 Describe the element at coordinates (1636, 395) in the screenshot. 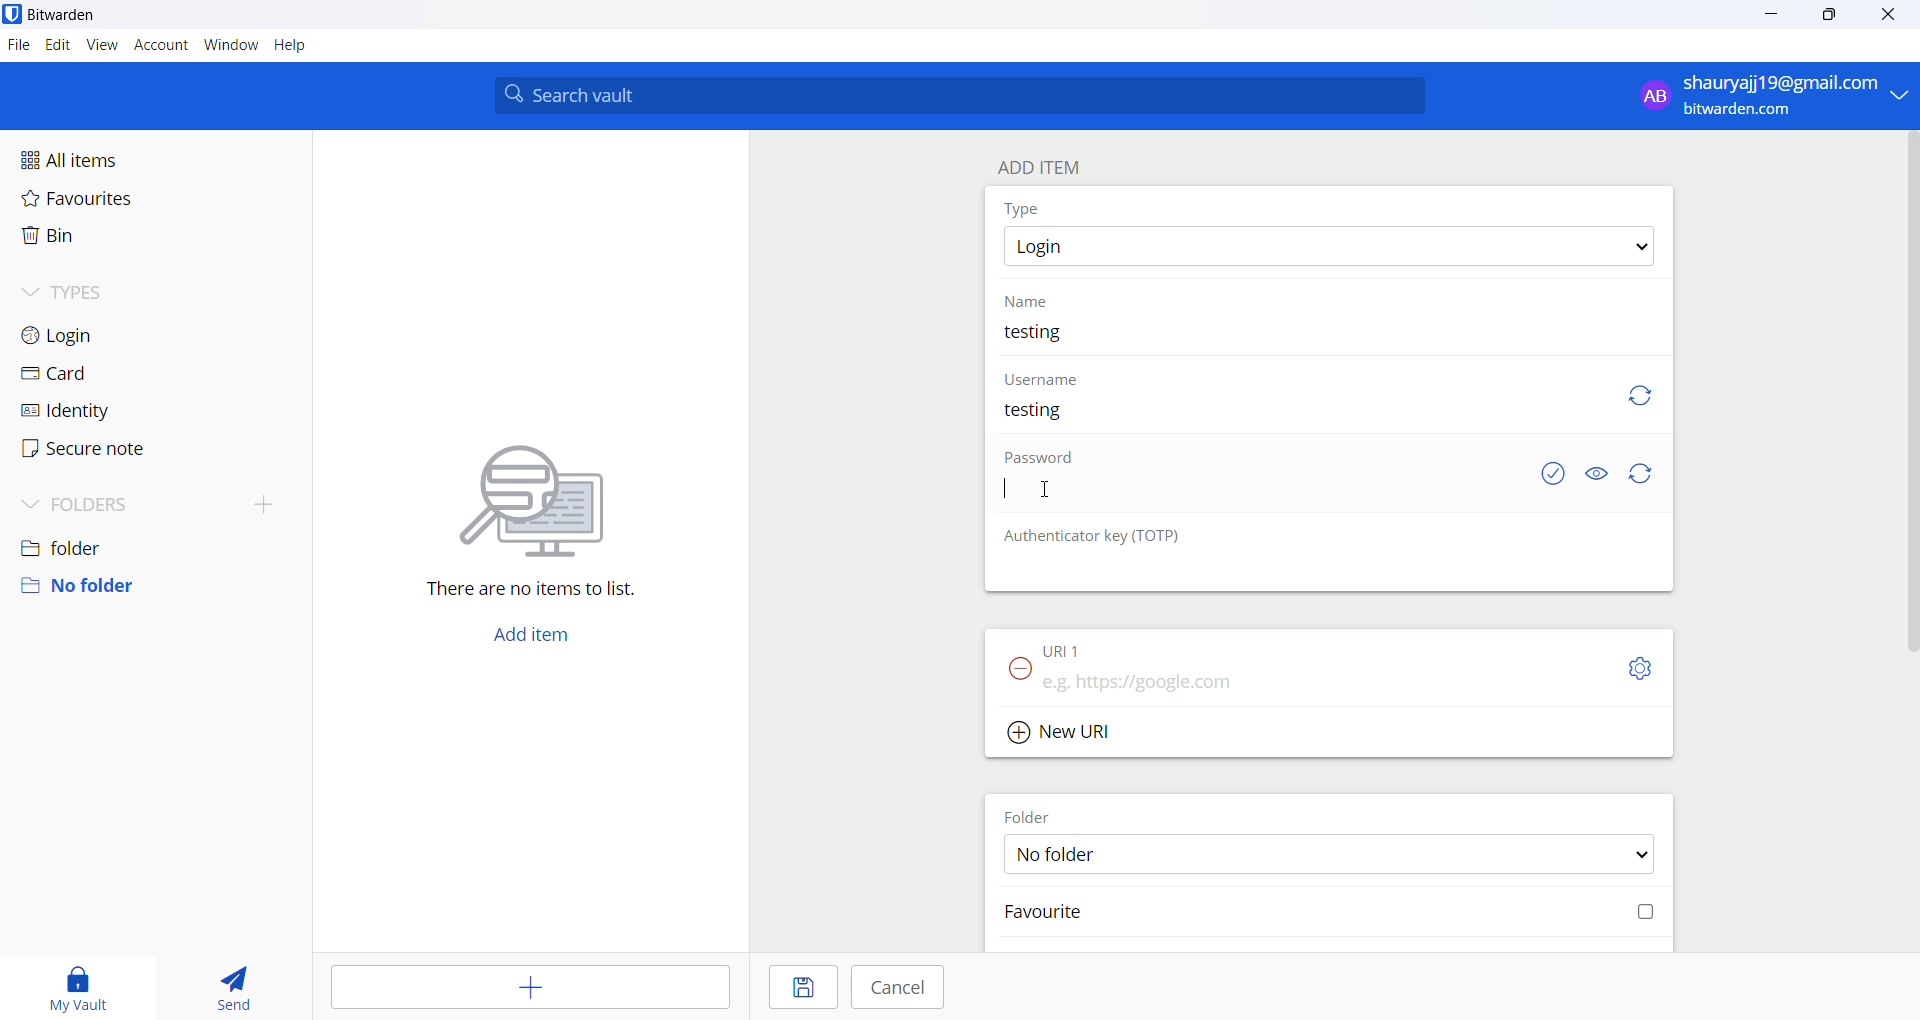

I see `refresh` at that location.